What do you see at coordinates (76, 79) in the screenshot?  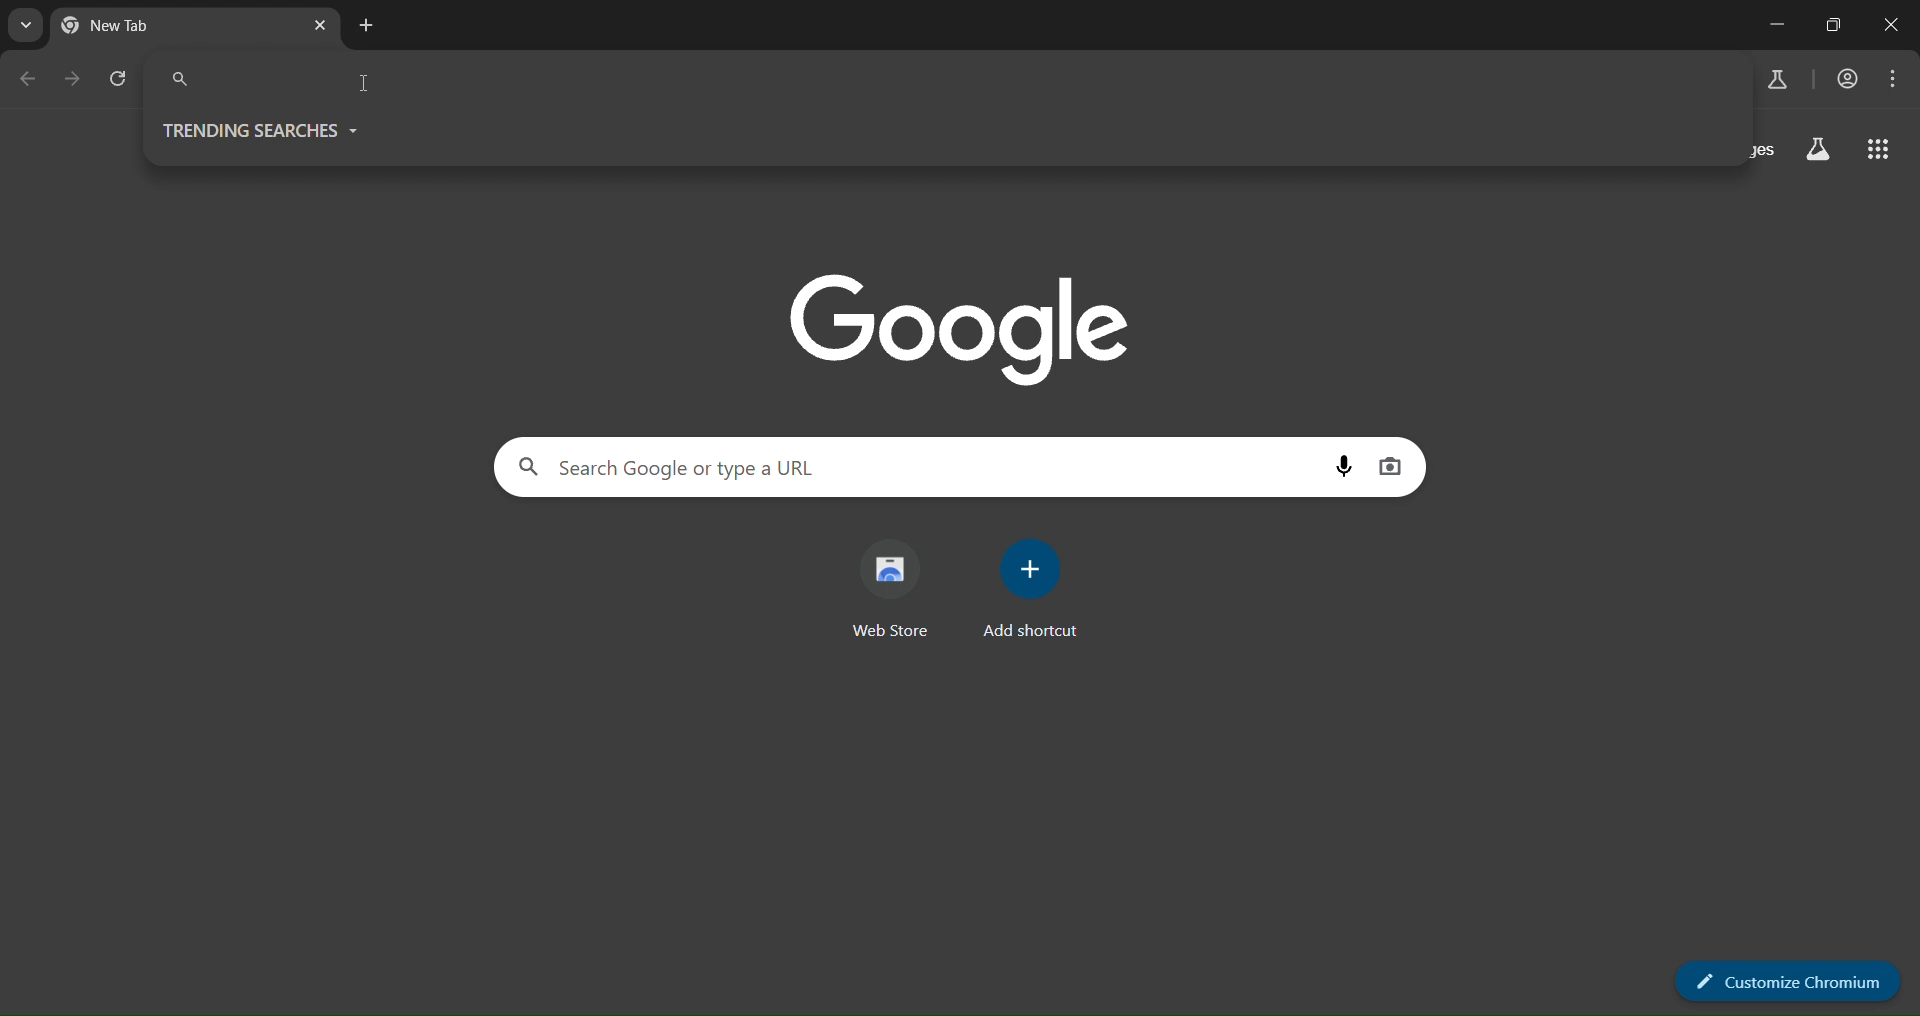 I see `go forward one page` at bounding box center [76, 79].